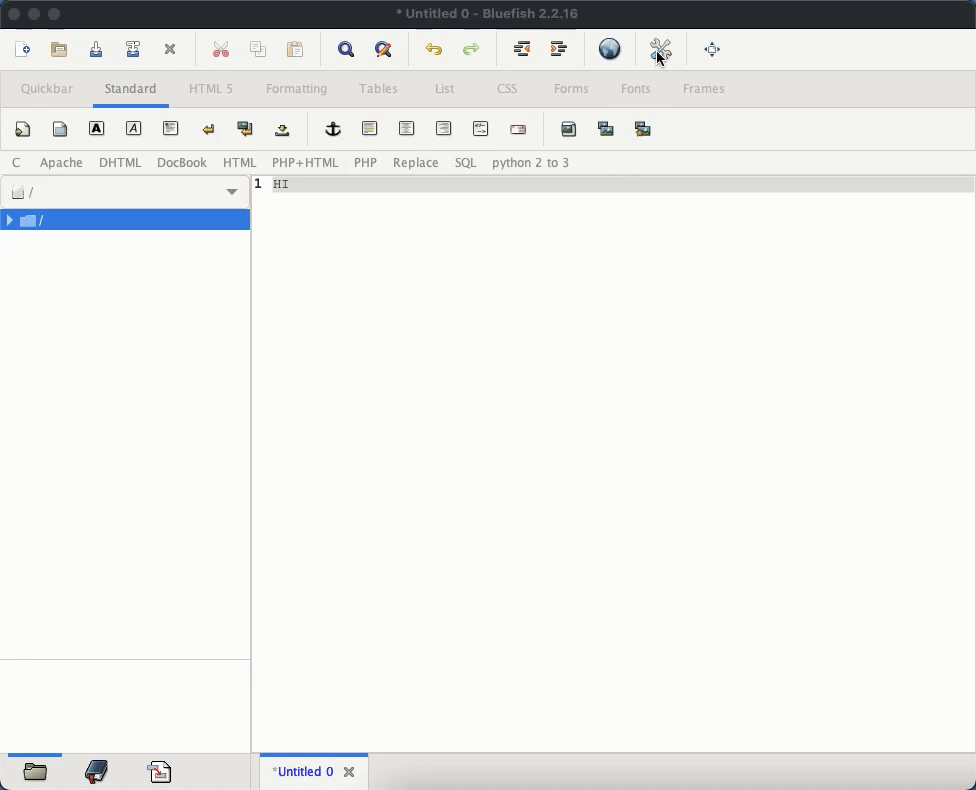 The image size is (976, 790). I want to click on css, so click(508, 88).